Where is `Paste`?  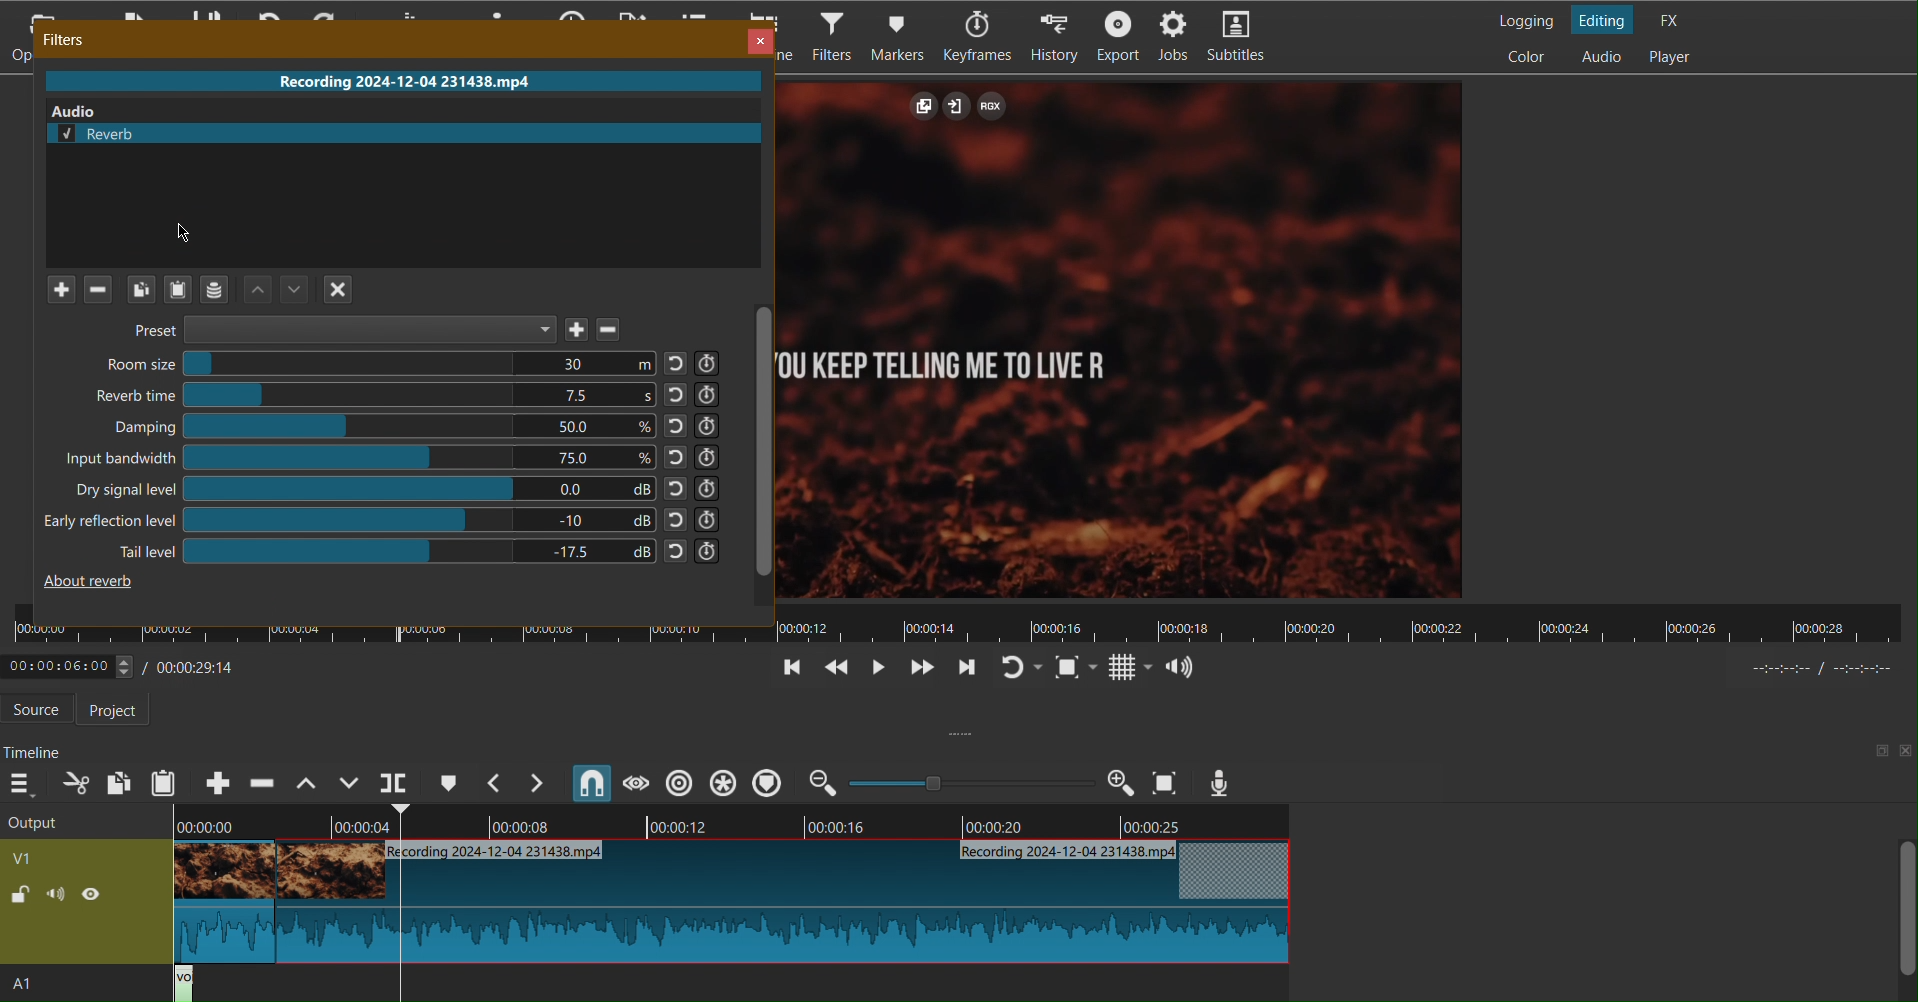
Paste is located at coordinates (165, 783).